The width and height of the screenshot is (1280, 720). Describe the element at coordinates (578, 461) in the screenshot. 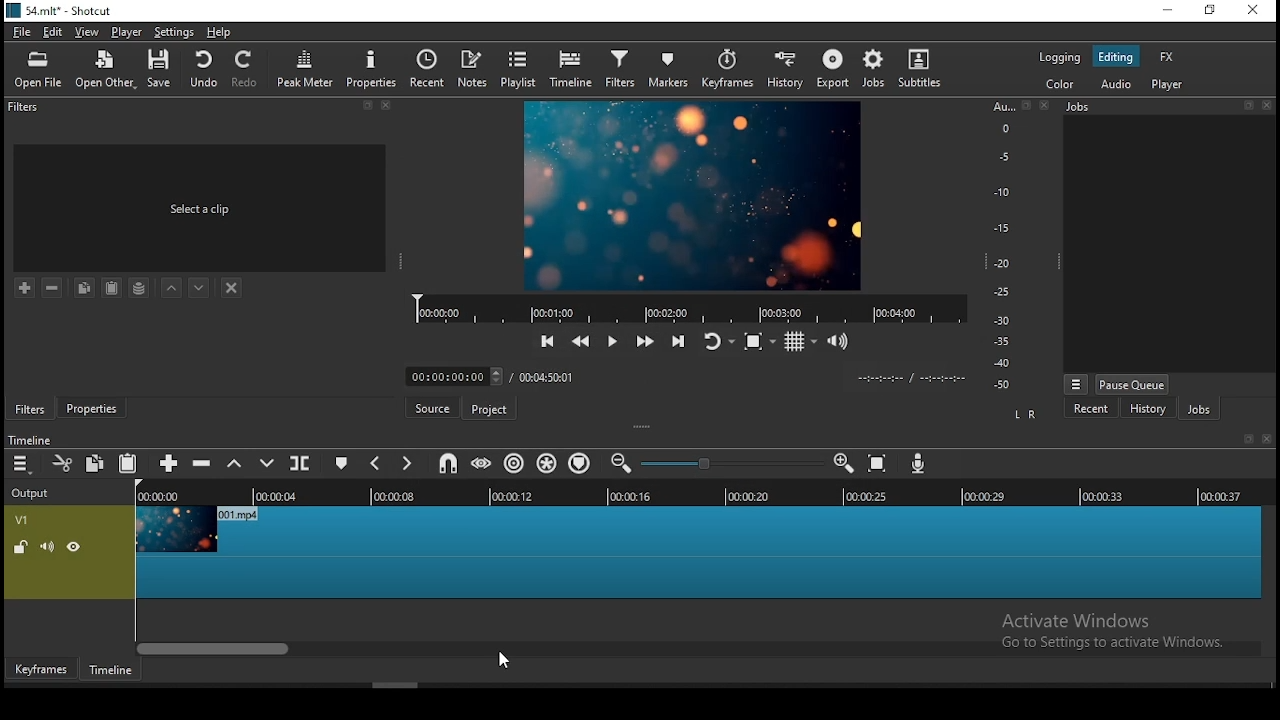

I see `ripple markers` at that location.